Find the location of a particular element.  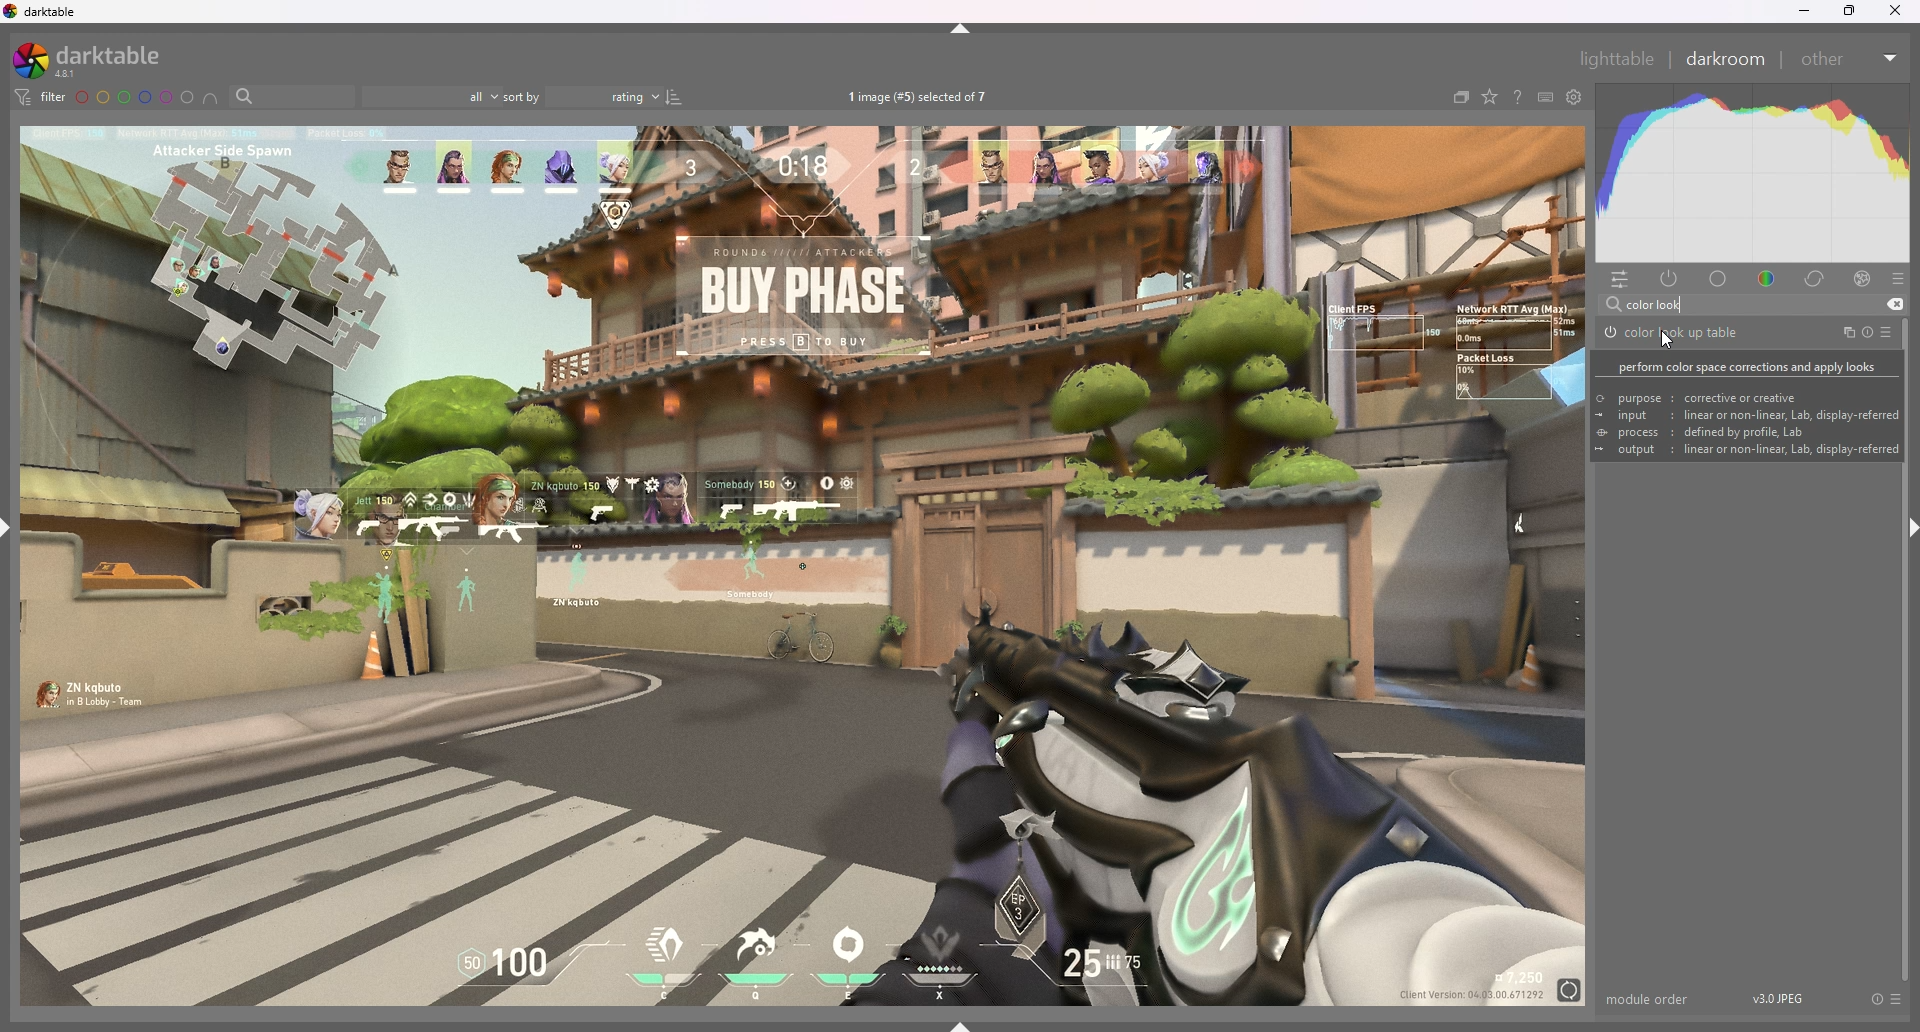

module order is located at coordinates (1651, 999).